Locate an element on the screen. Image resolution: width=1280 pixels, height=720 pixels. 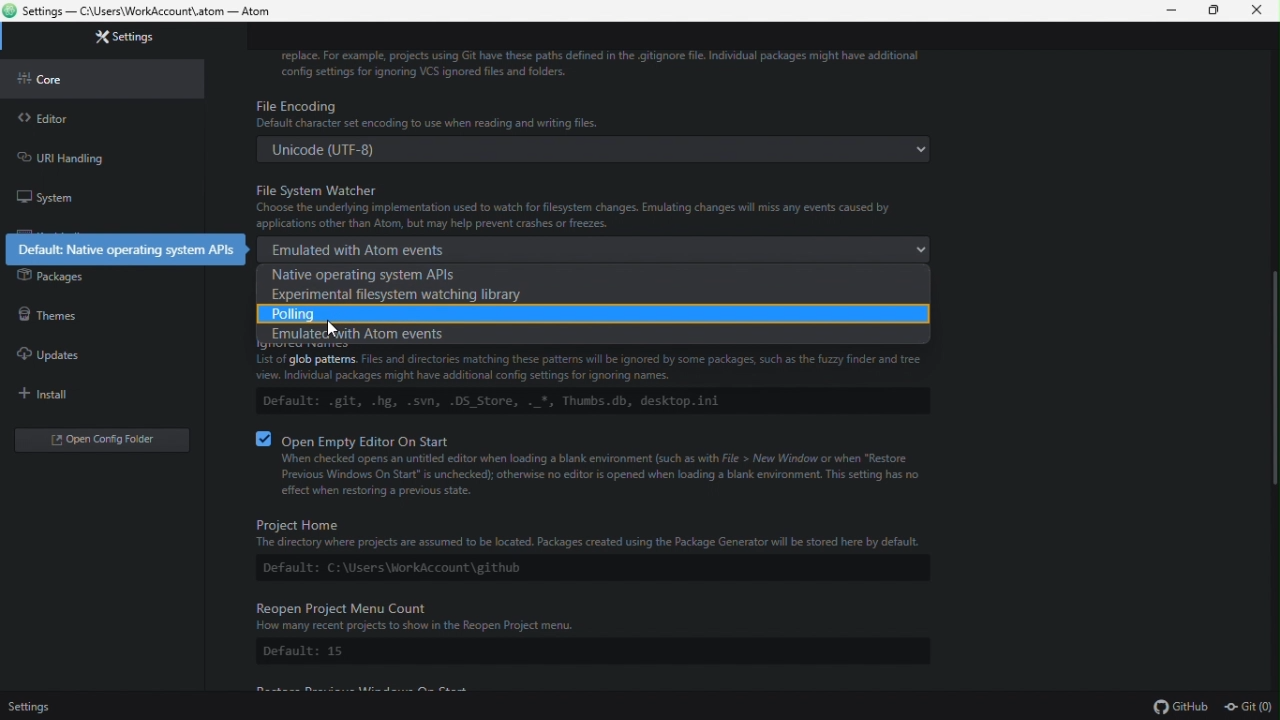
polling is located at coordinates (588, 314).